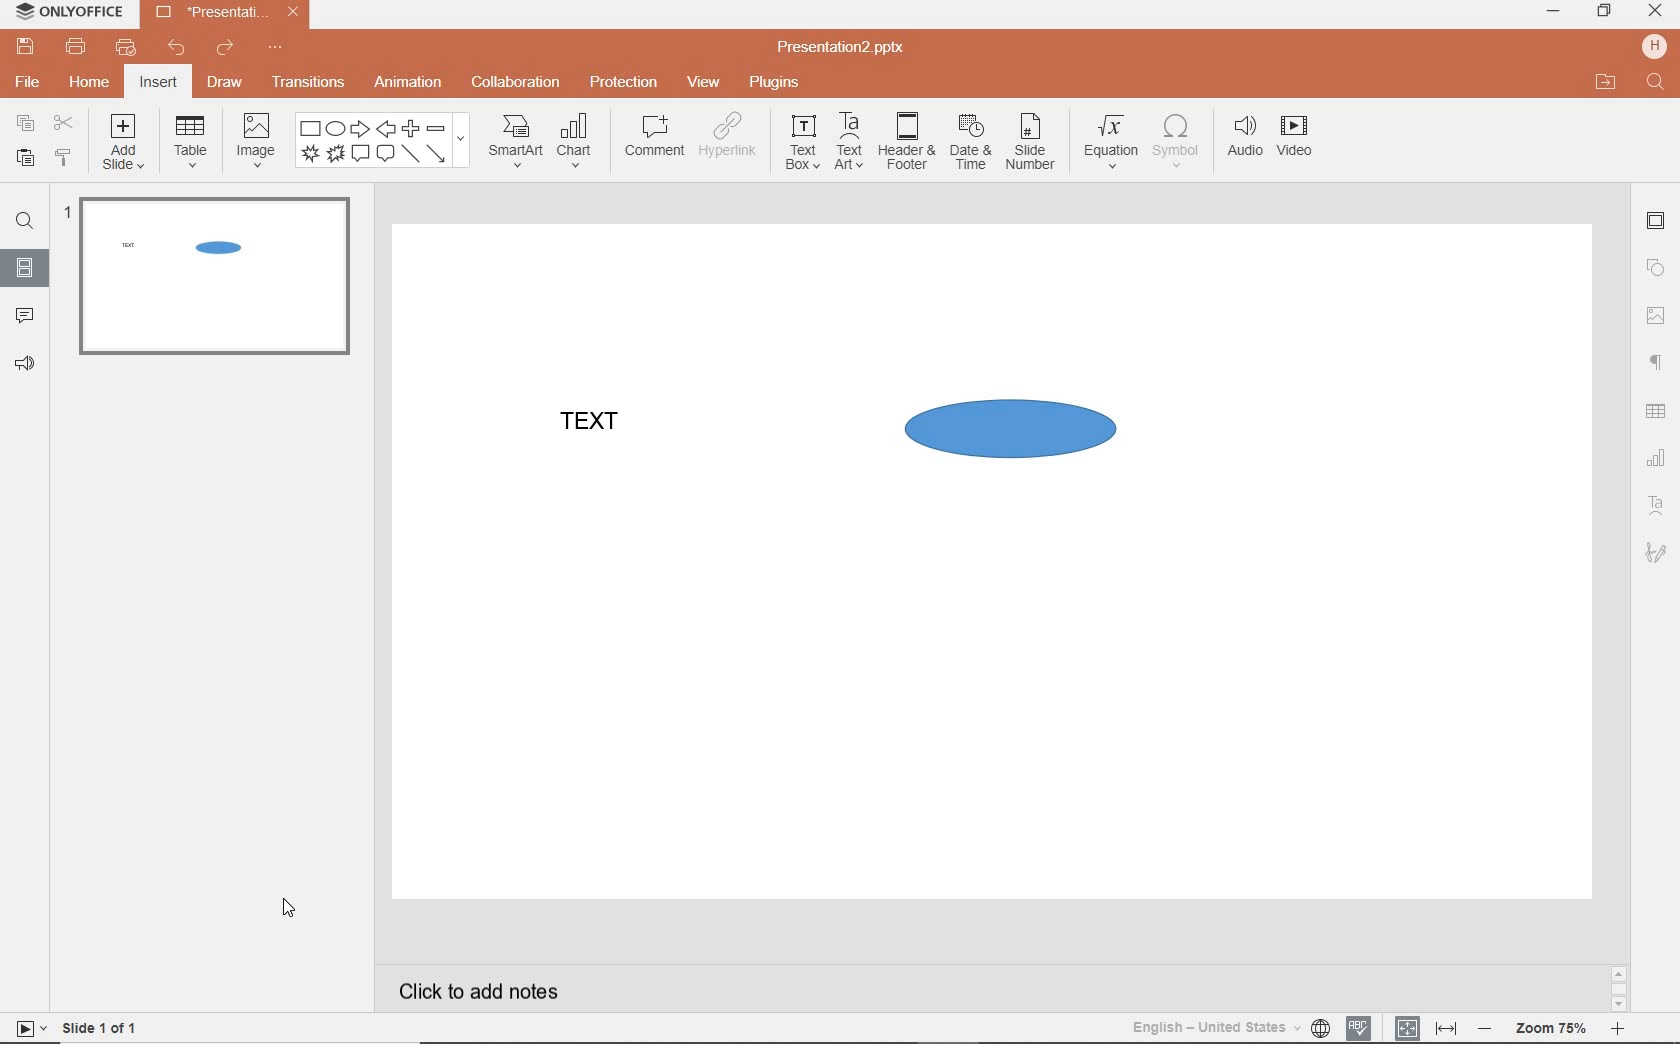  Describe the element at coordinates (29, 83) in the screenshot. I see `file` at that location.